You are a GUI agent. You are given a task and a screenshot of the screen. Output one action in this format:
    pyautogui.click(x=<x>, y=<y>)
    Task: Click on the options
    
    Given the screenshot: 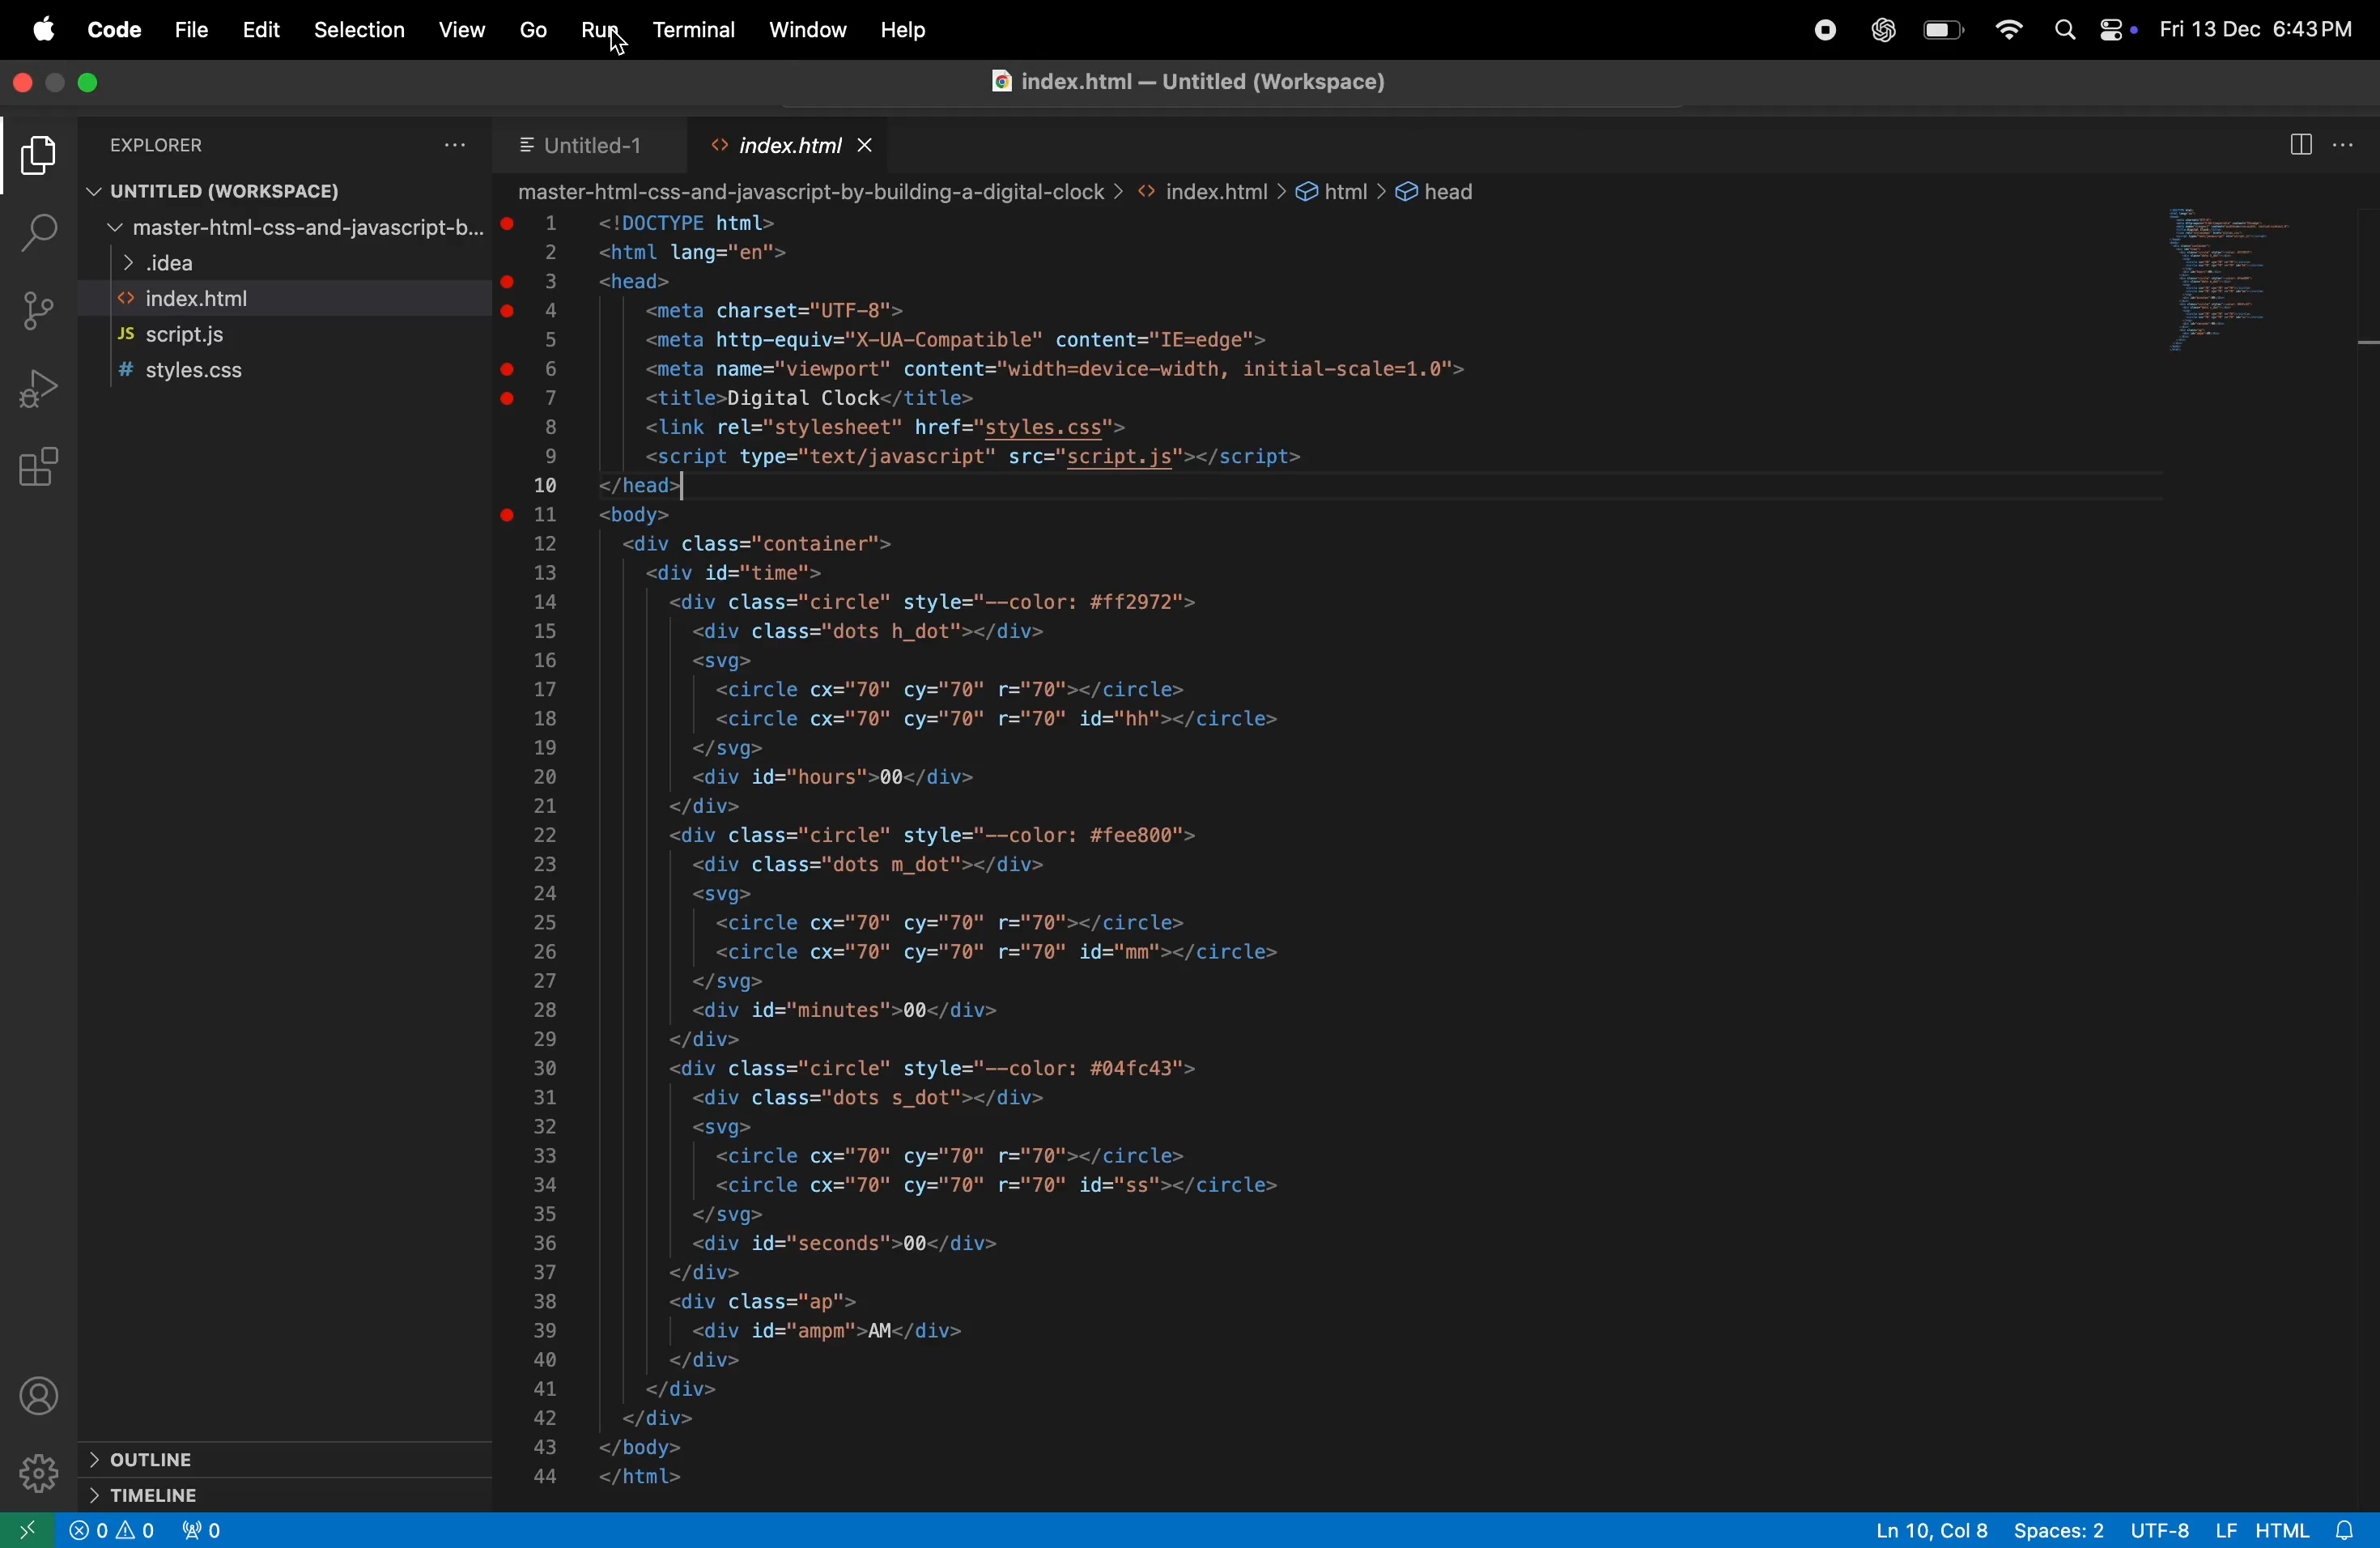 What is the action you would take?
    pyautogui.click(x=2353, y=142)
    